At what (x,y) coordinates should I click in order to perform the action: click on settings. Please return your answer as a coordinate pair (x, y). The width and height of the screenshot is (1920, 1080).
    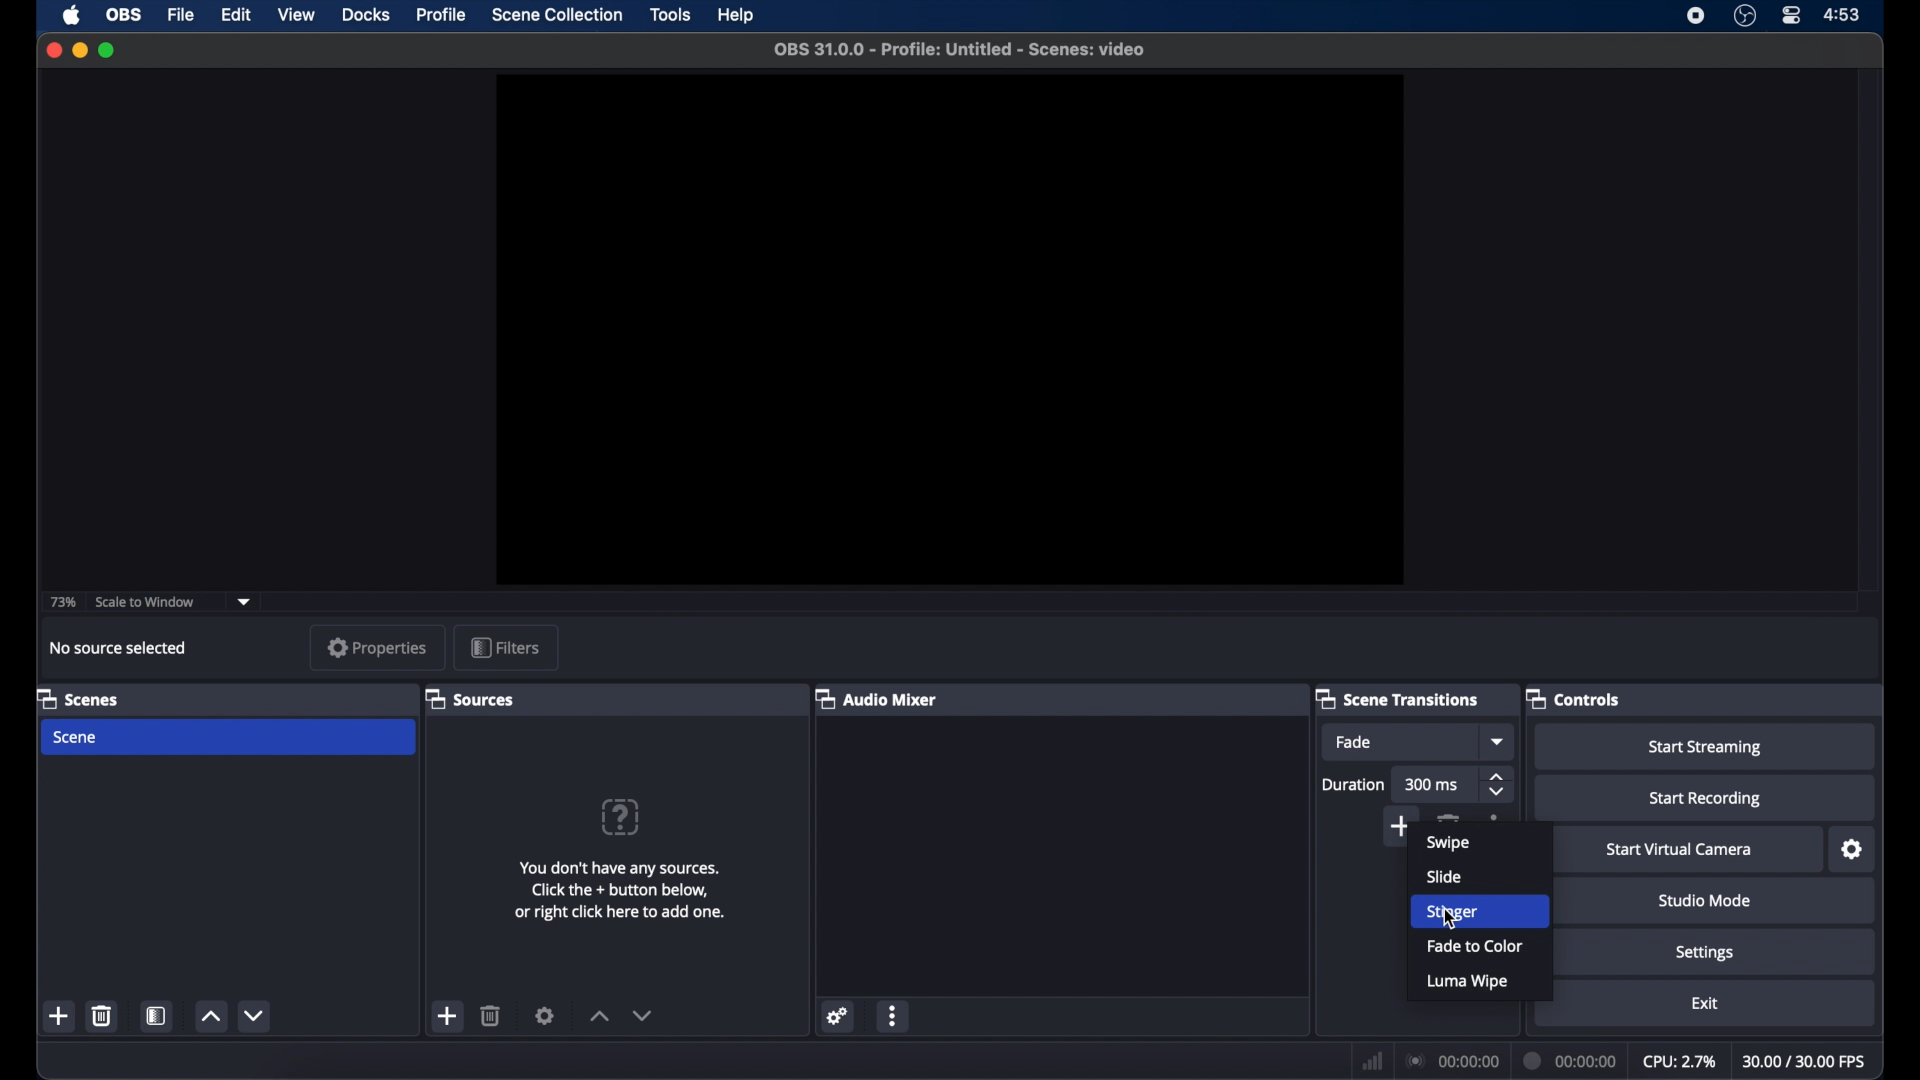
    Looking at the image, I should click on (1705, 953).